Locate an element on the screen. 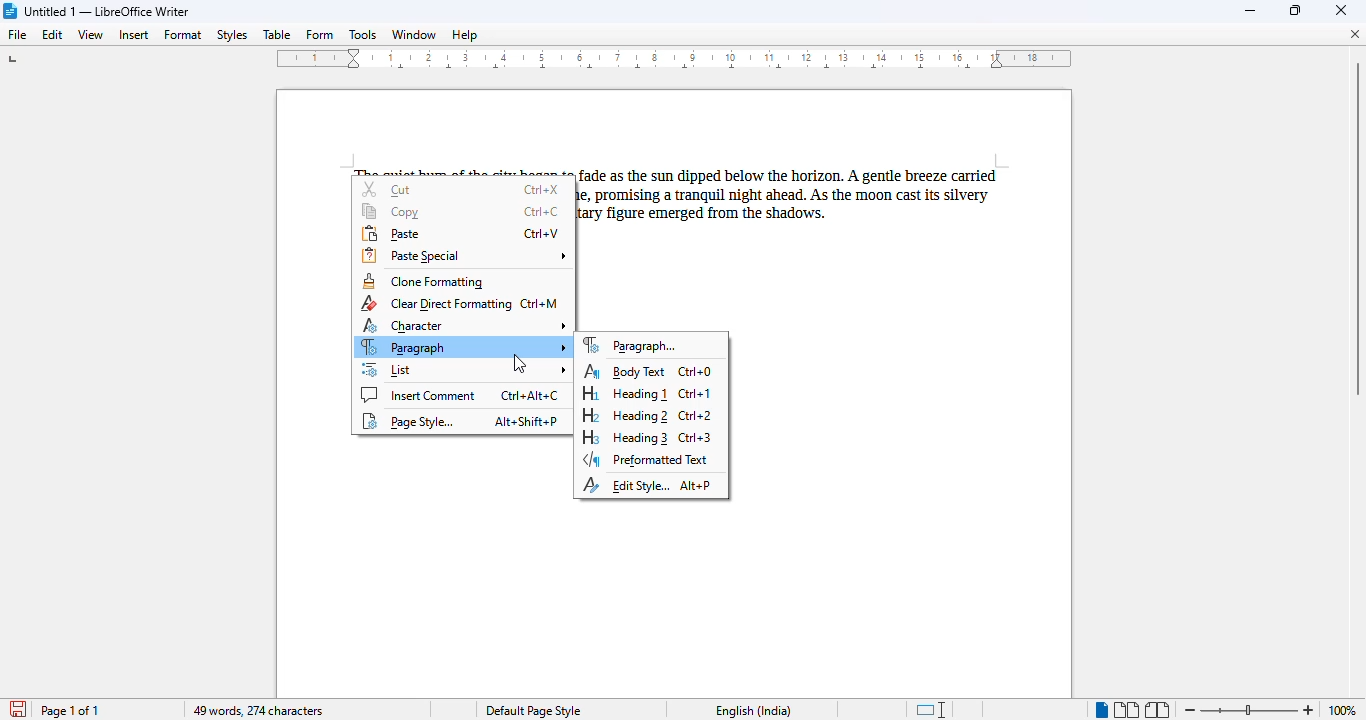  insert comment is located at coordinates (462, 394).